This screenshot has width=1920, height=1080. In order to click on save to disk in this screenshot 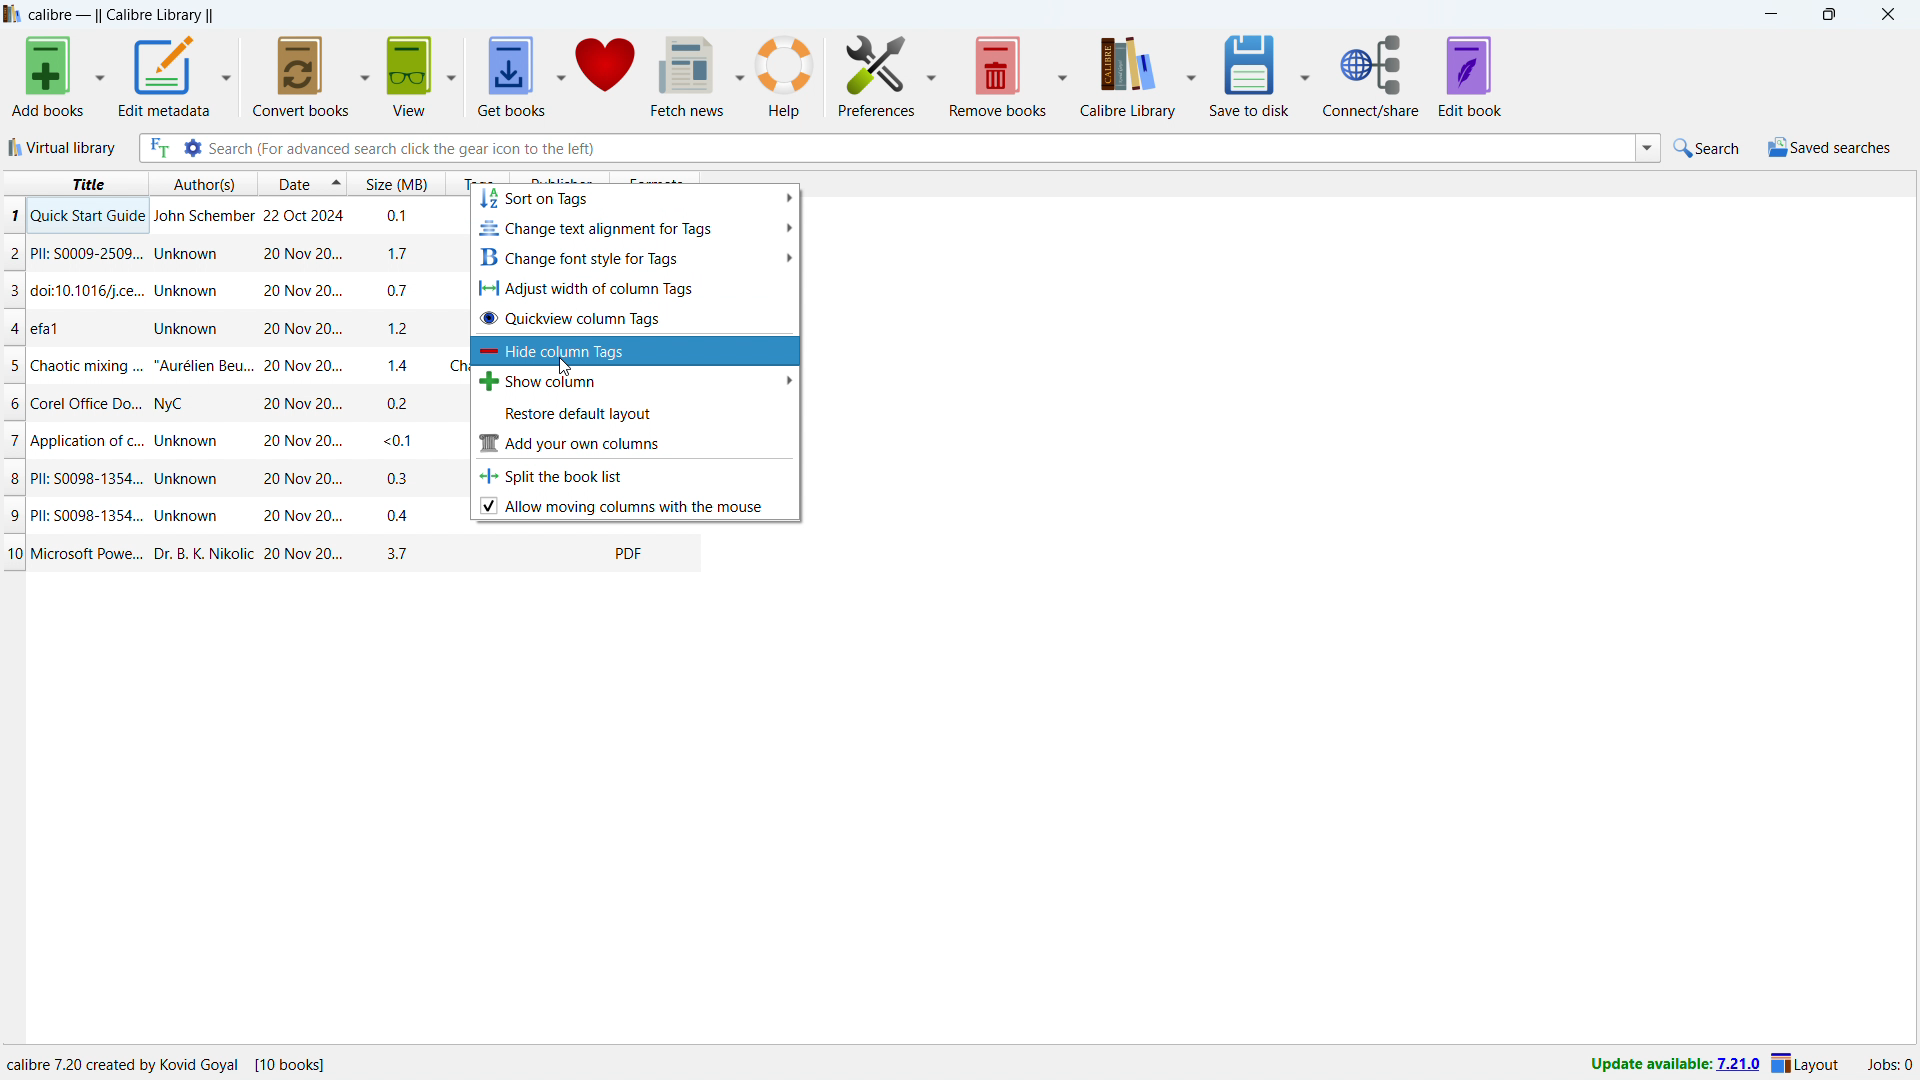, I will do `click(1250, 75)`.